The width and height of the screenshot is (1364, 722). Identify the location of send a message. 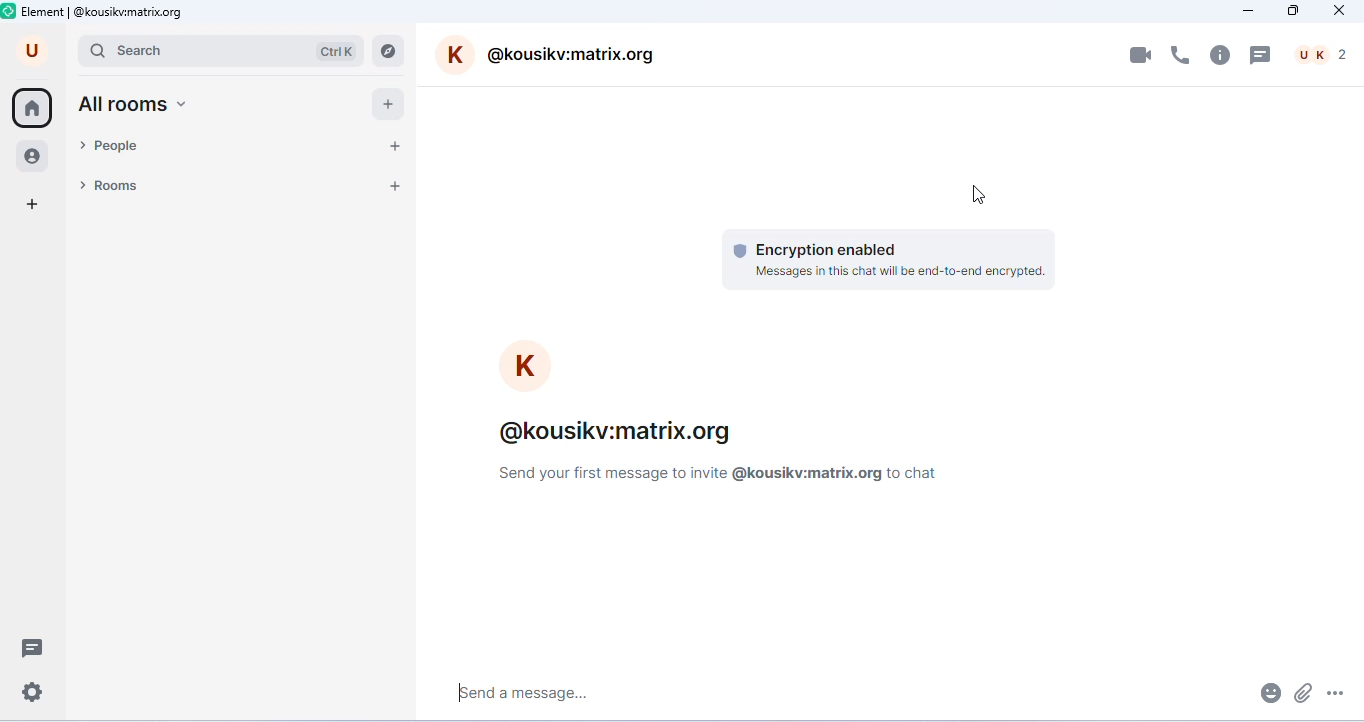
(585, 698).